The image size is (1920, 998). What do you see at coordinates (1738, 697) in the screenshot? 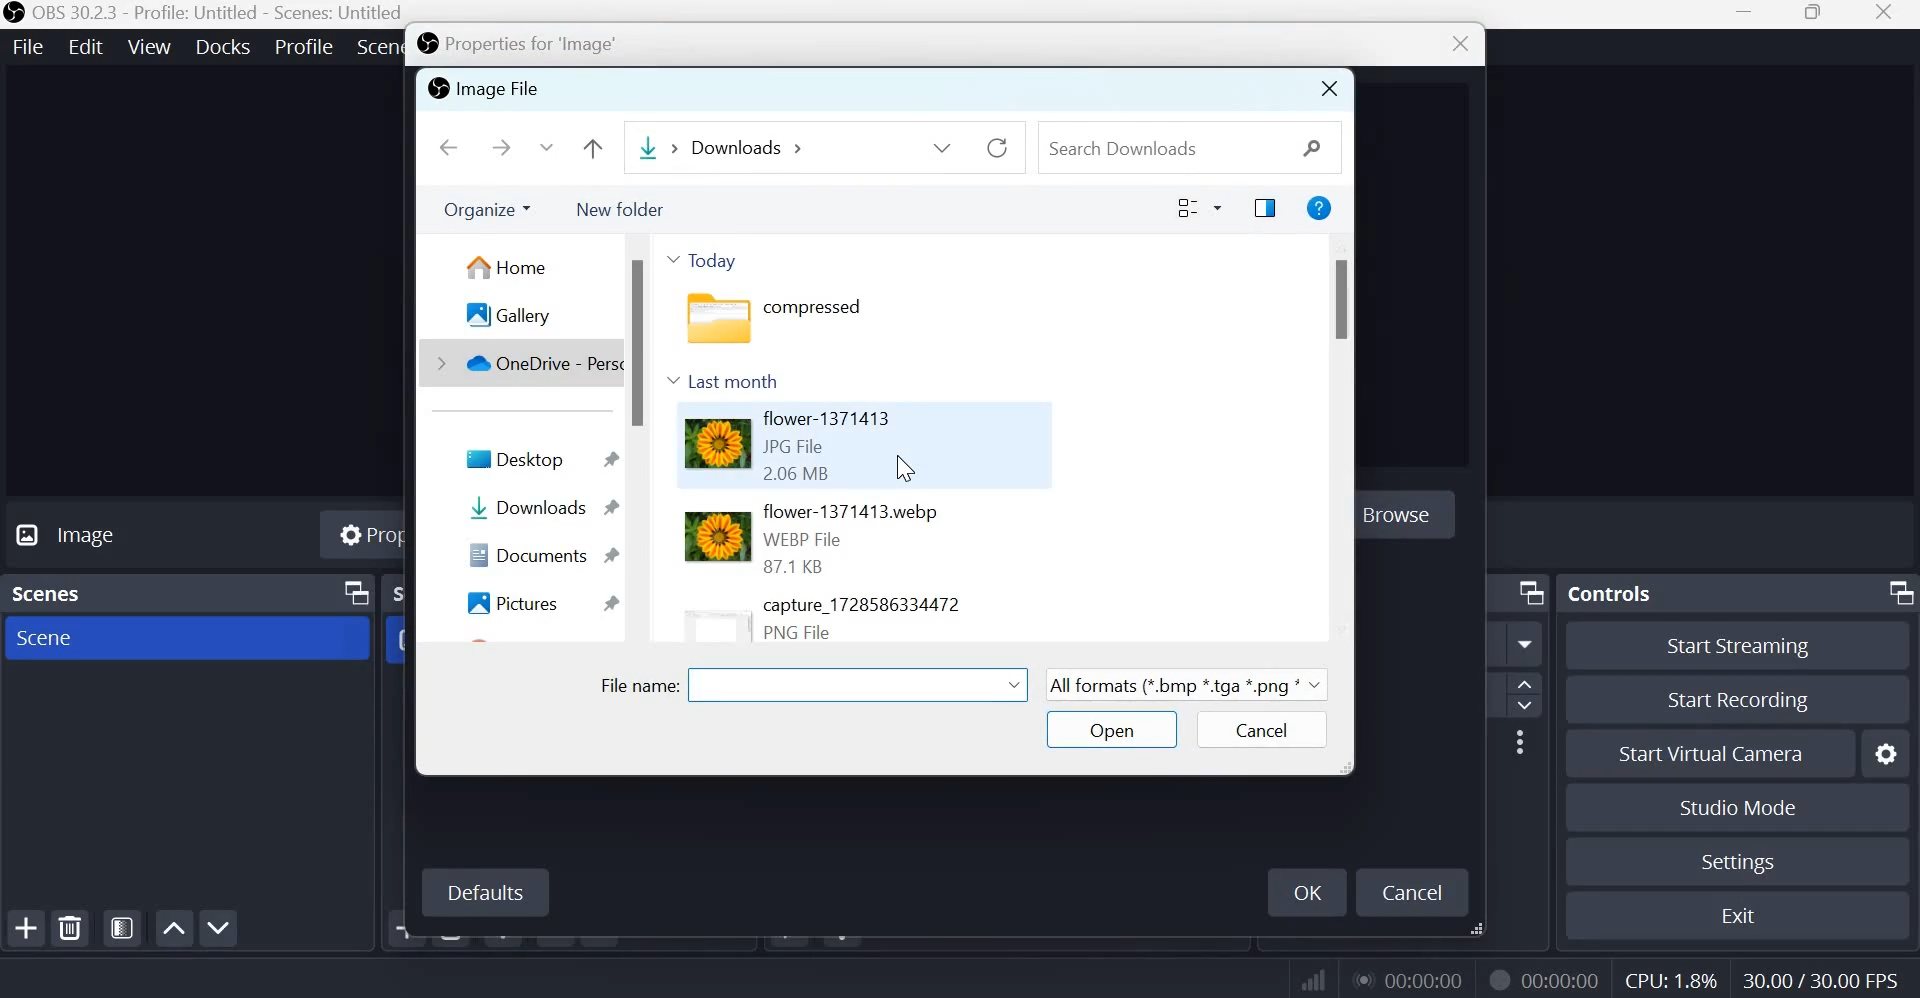
I see `Start recording` at bounding box center [1738, 697].